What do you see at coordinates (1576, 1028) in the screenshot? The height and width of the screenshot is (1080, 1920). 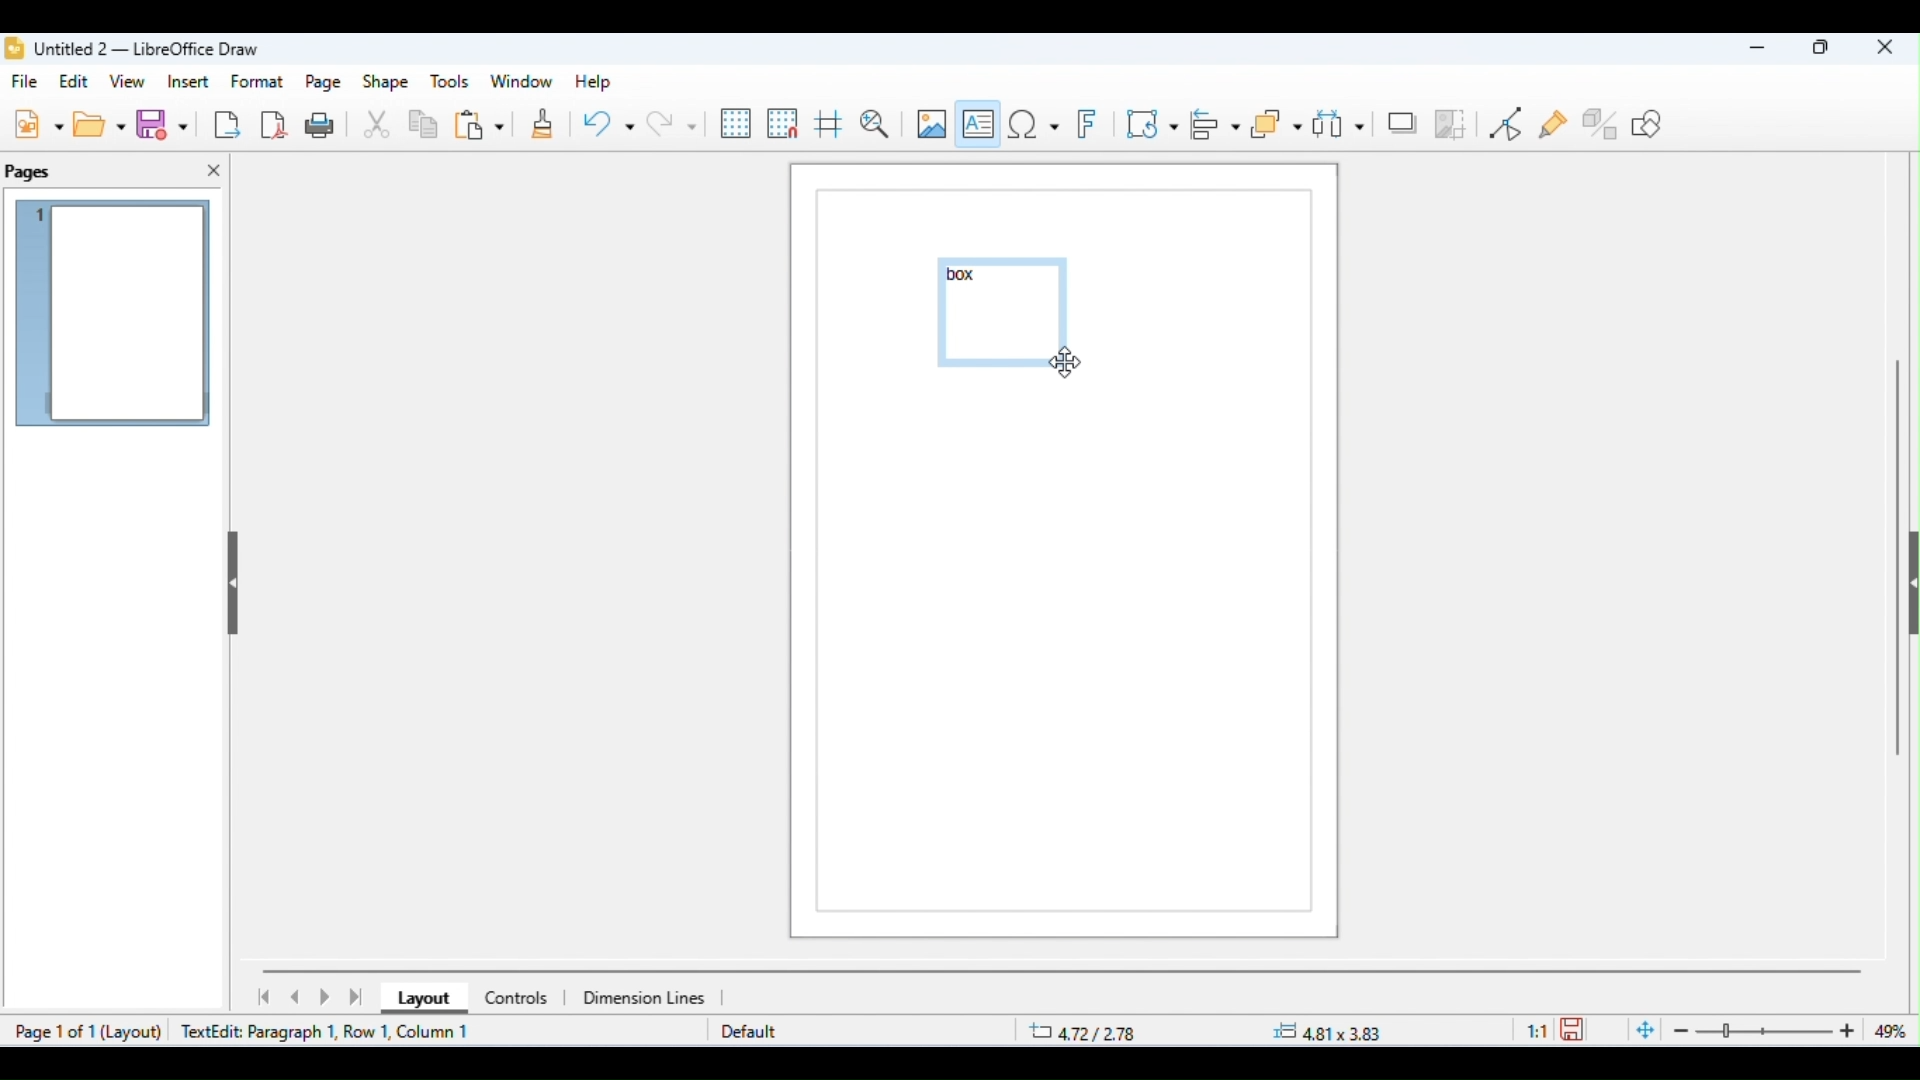 I see `save` at bounding box center [1576, 1028].